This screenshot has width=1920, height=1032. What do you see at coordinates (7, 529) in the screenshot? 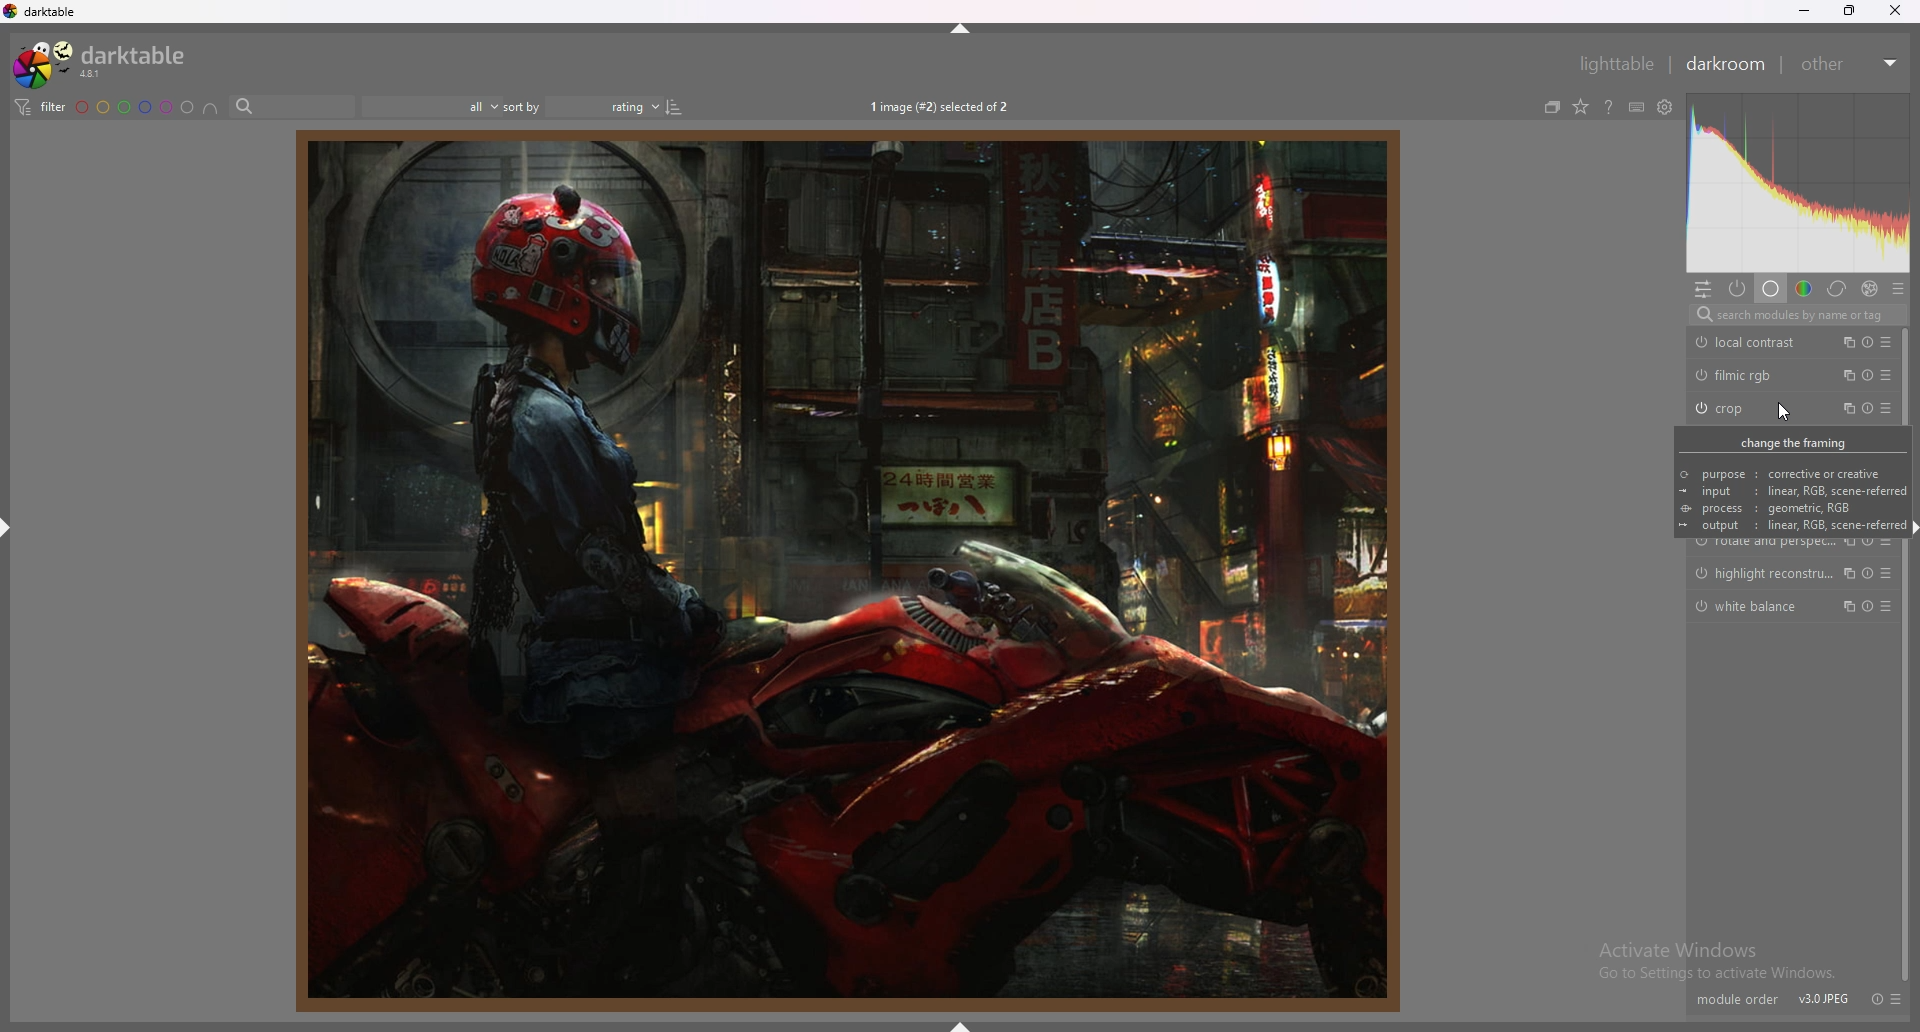
I see `hide` at bounding box center [7, 529].